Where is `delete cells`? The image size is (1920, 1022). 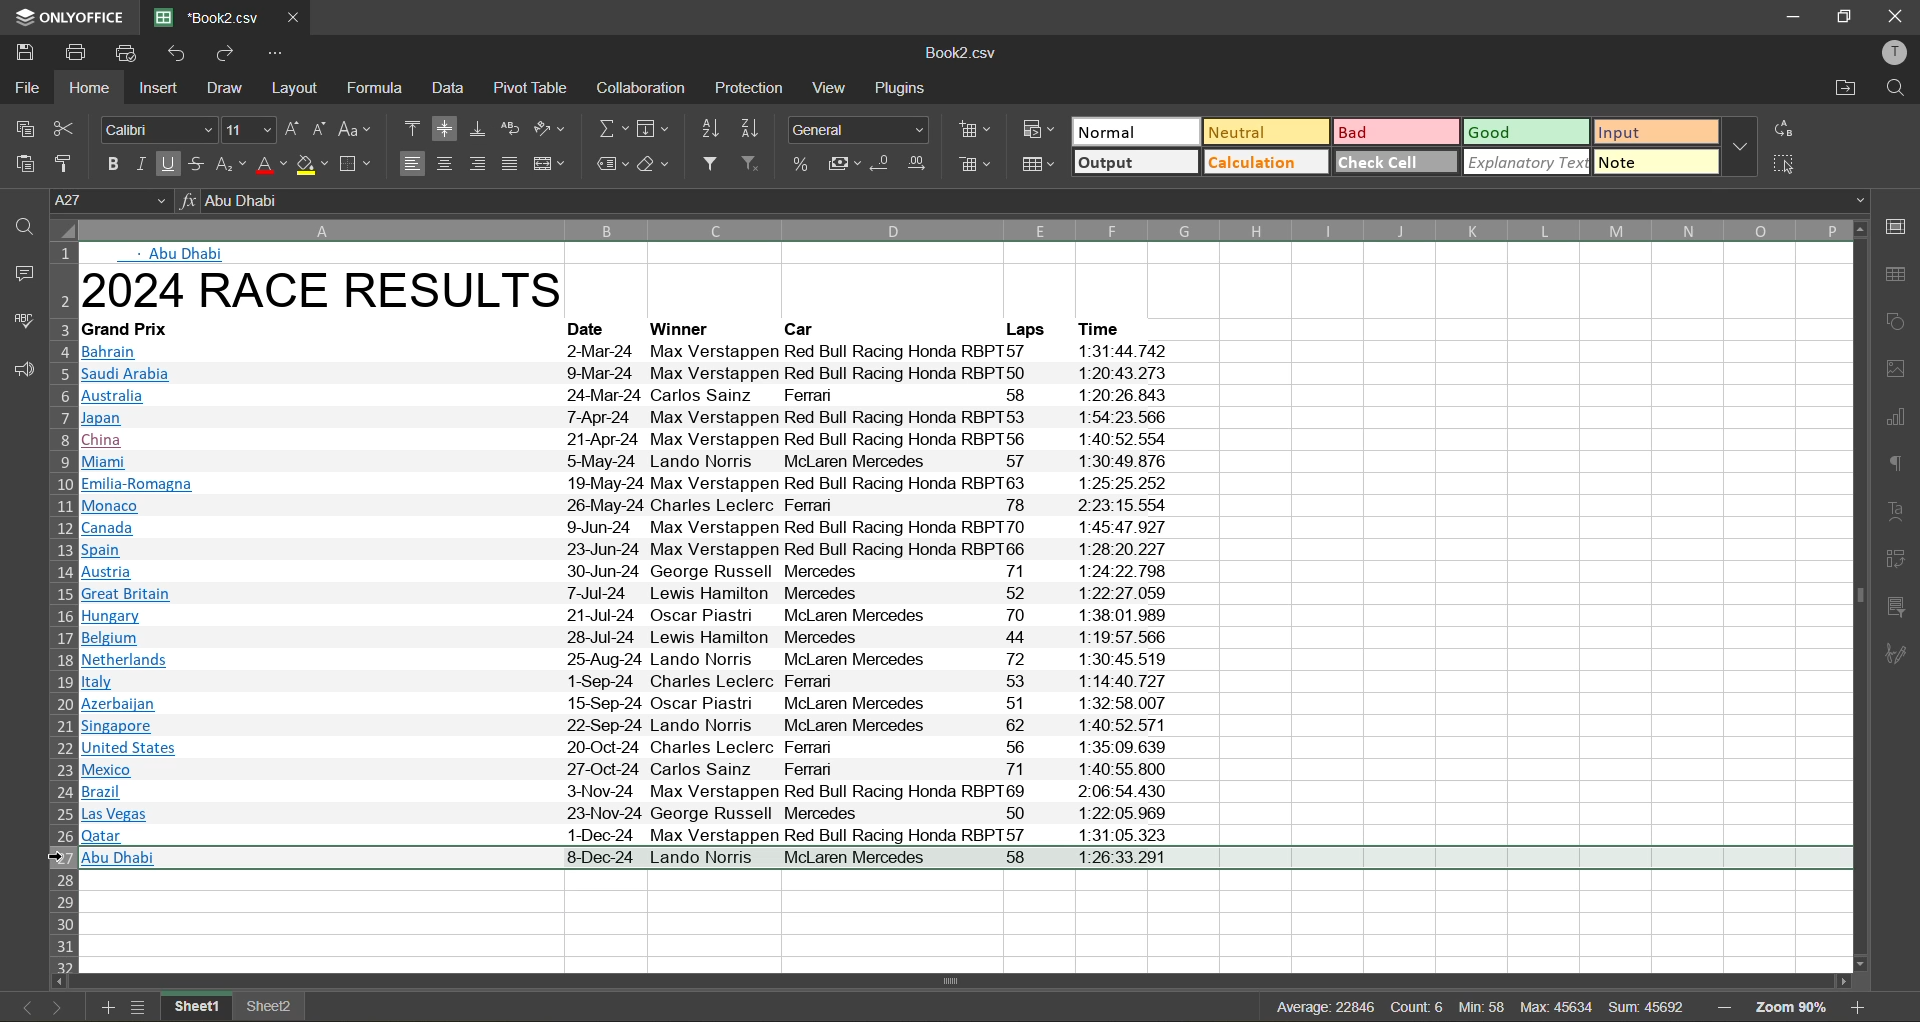 delete cells is located at coordinates (974, 167).